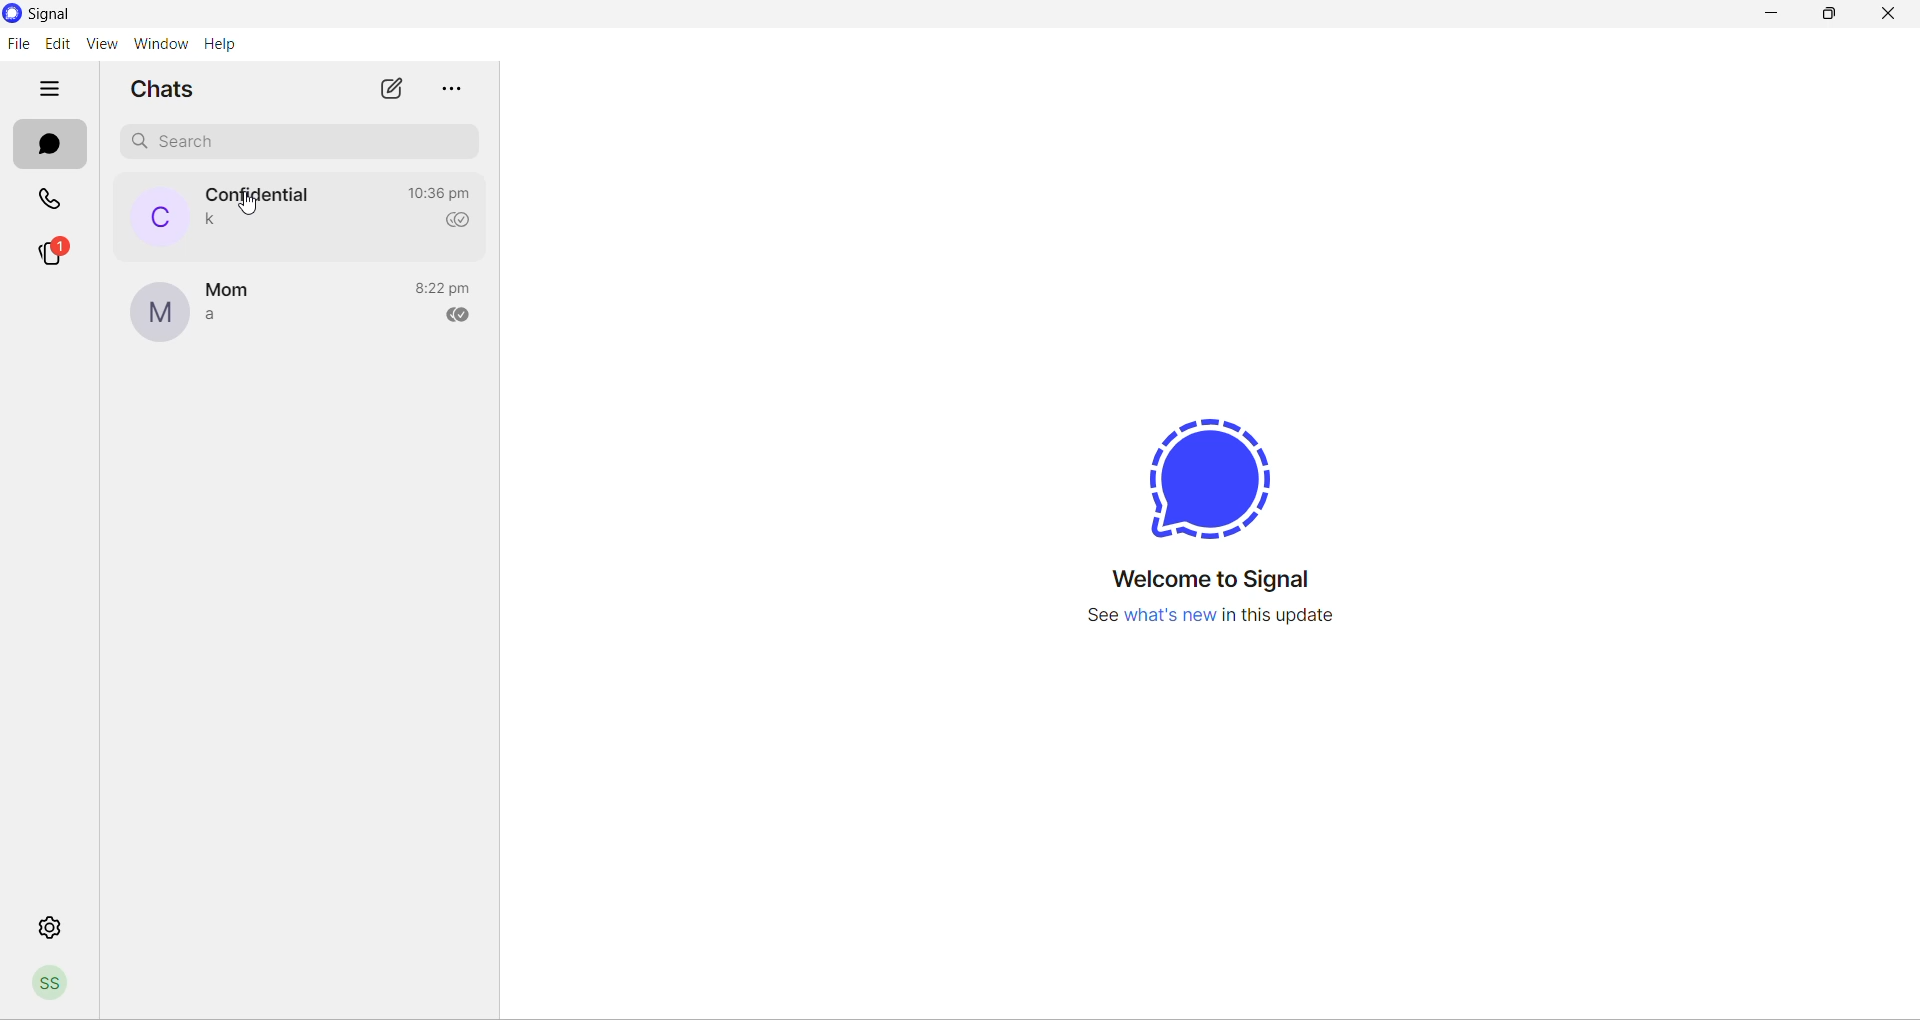  Describe the element at coordinates (443, 193) in the screenshot. I see `last message time` at that location.